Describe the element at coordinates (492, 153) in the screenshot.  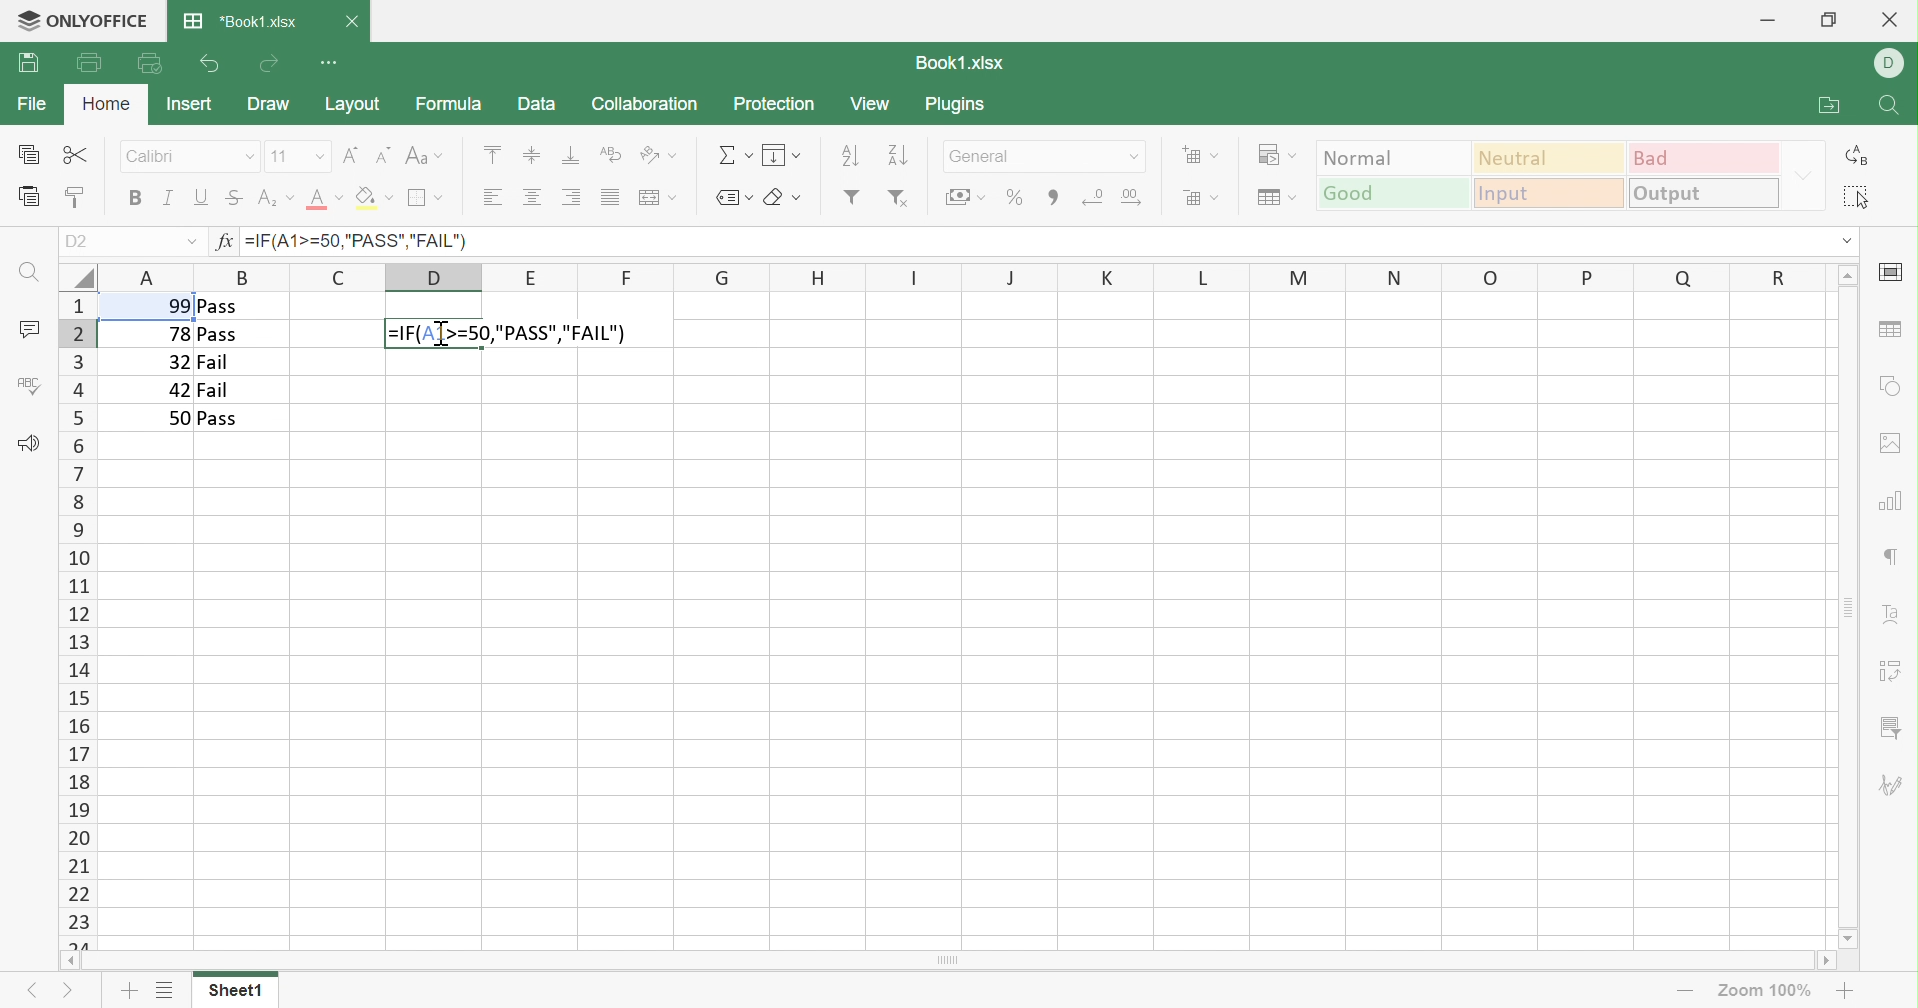
I see `Align top` at that location.